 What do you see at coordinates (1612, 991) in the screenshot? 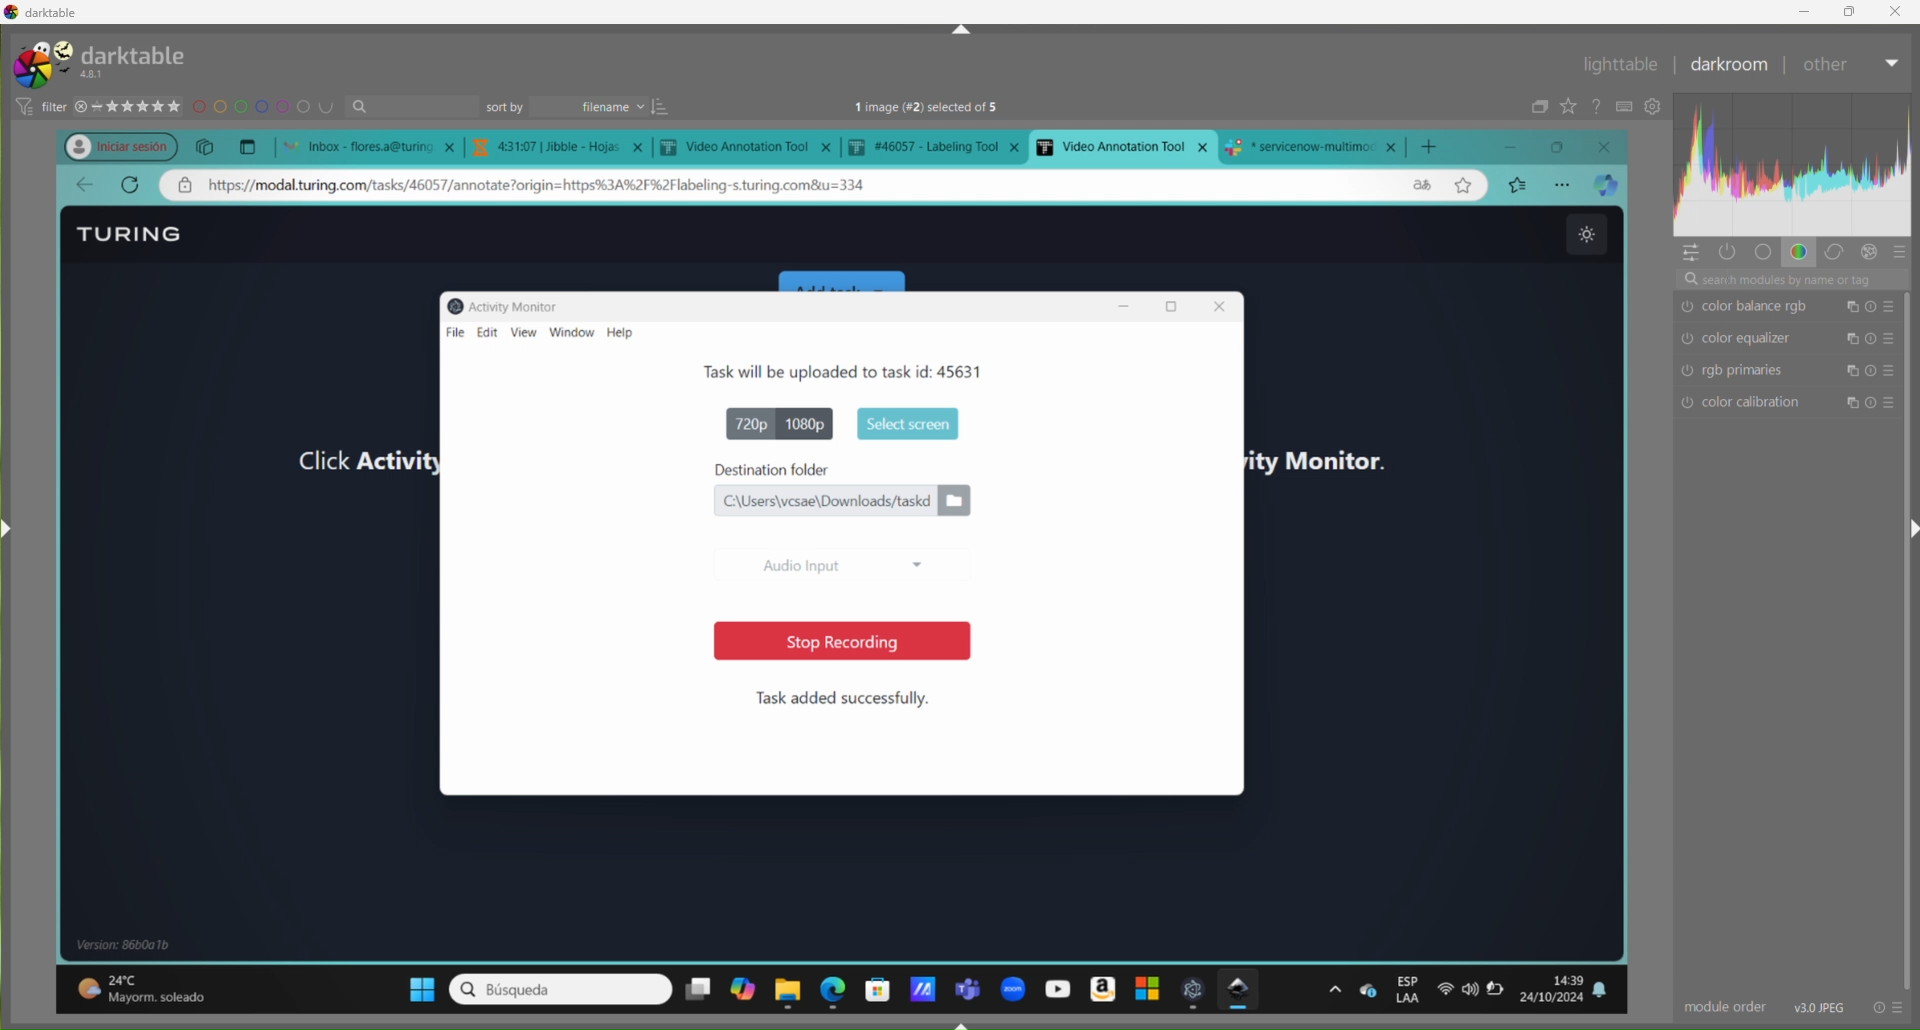
I see `notifications` at bounding box center [1612, 991].